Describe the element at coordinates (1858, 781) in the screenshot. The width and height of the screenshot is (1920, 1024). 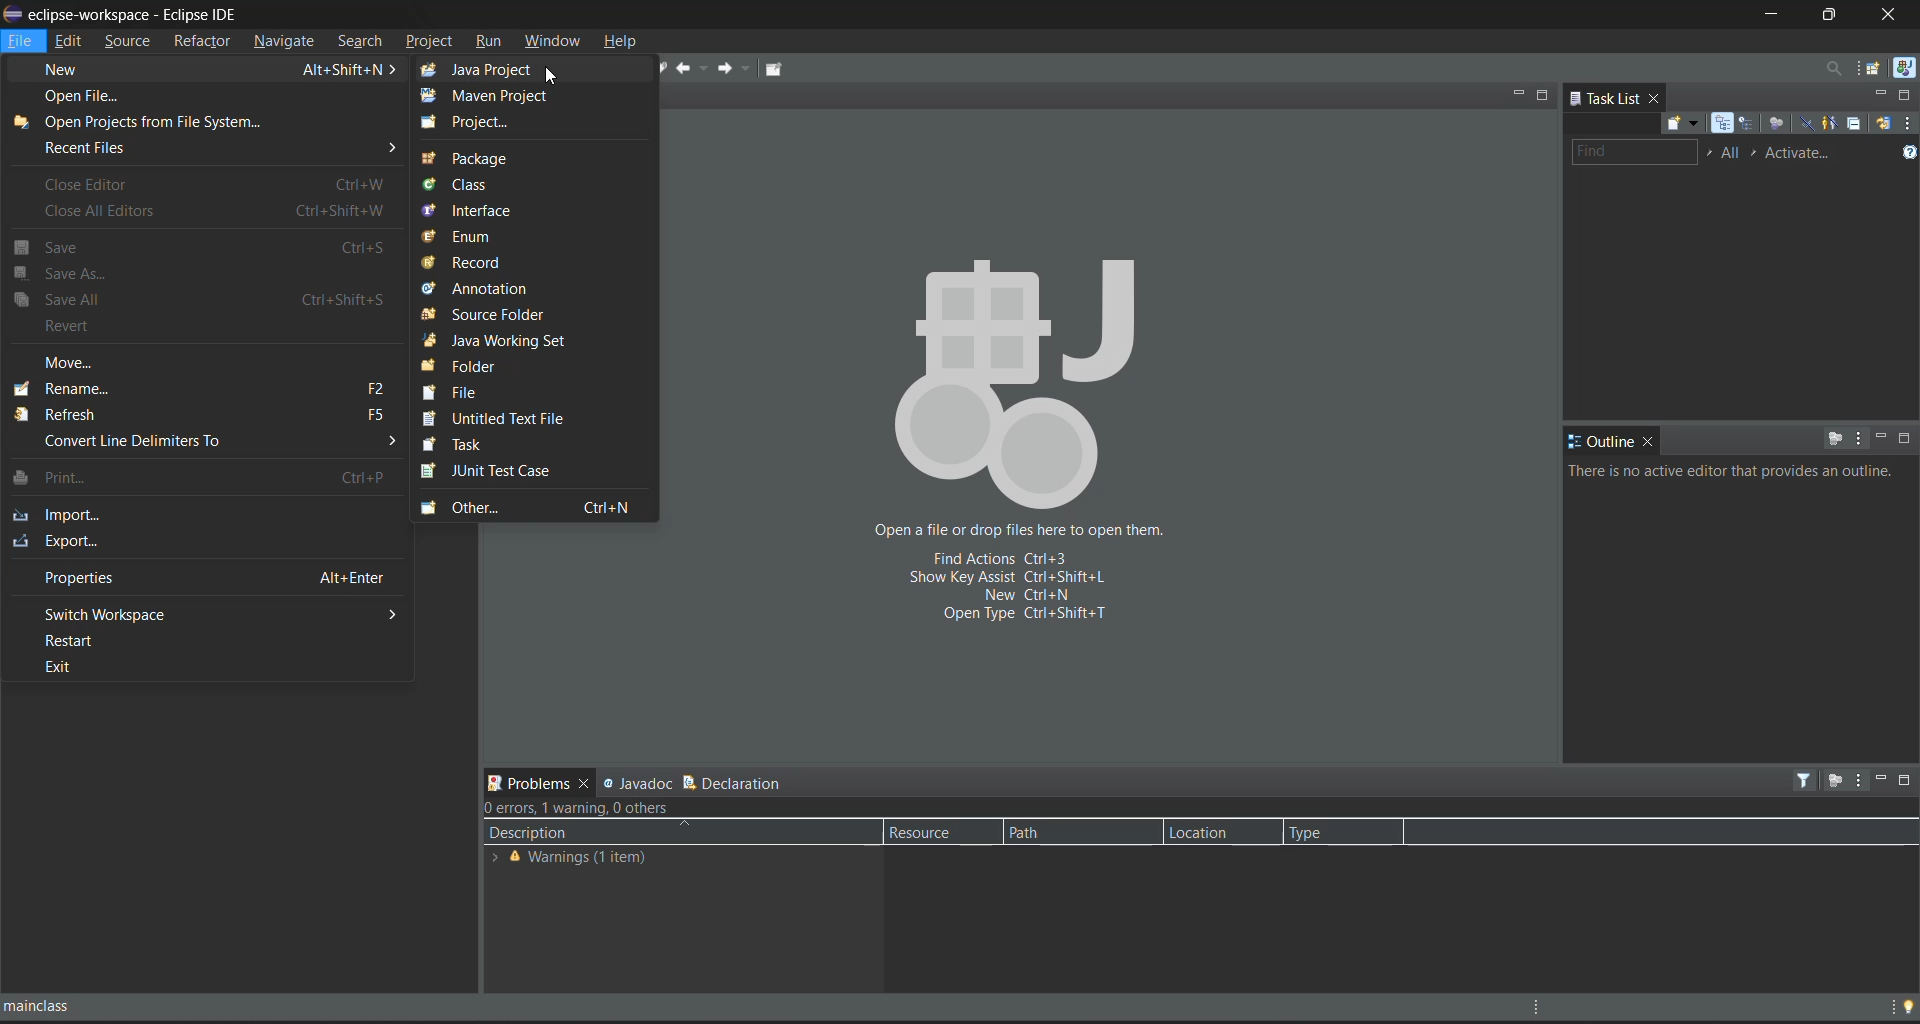
I see `view menu` at that location.